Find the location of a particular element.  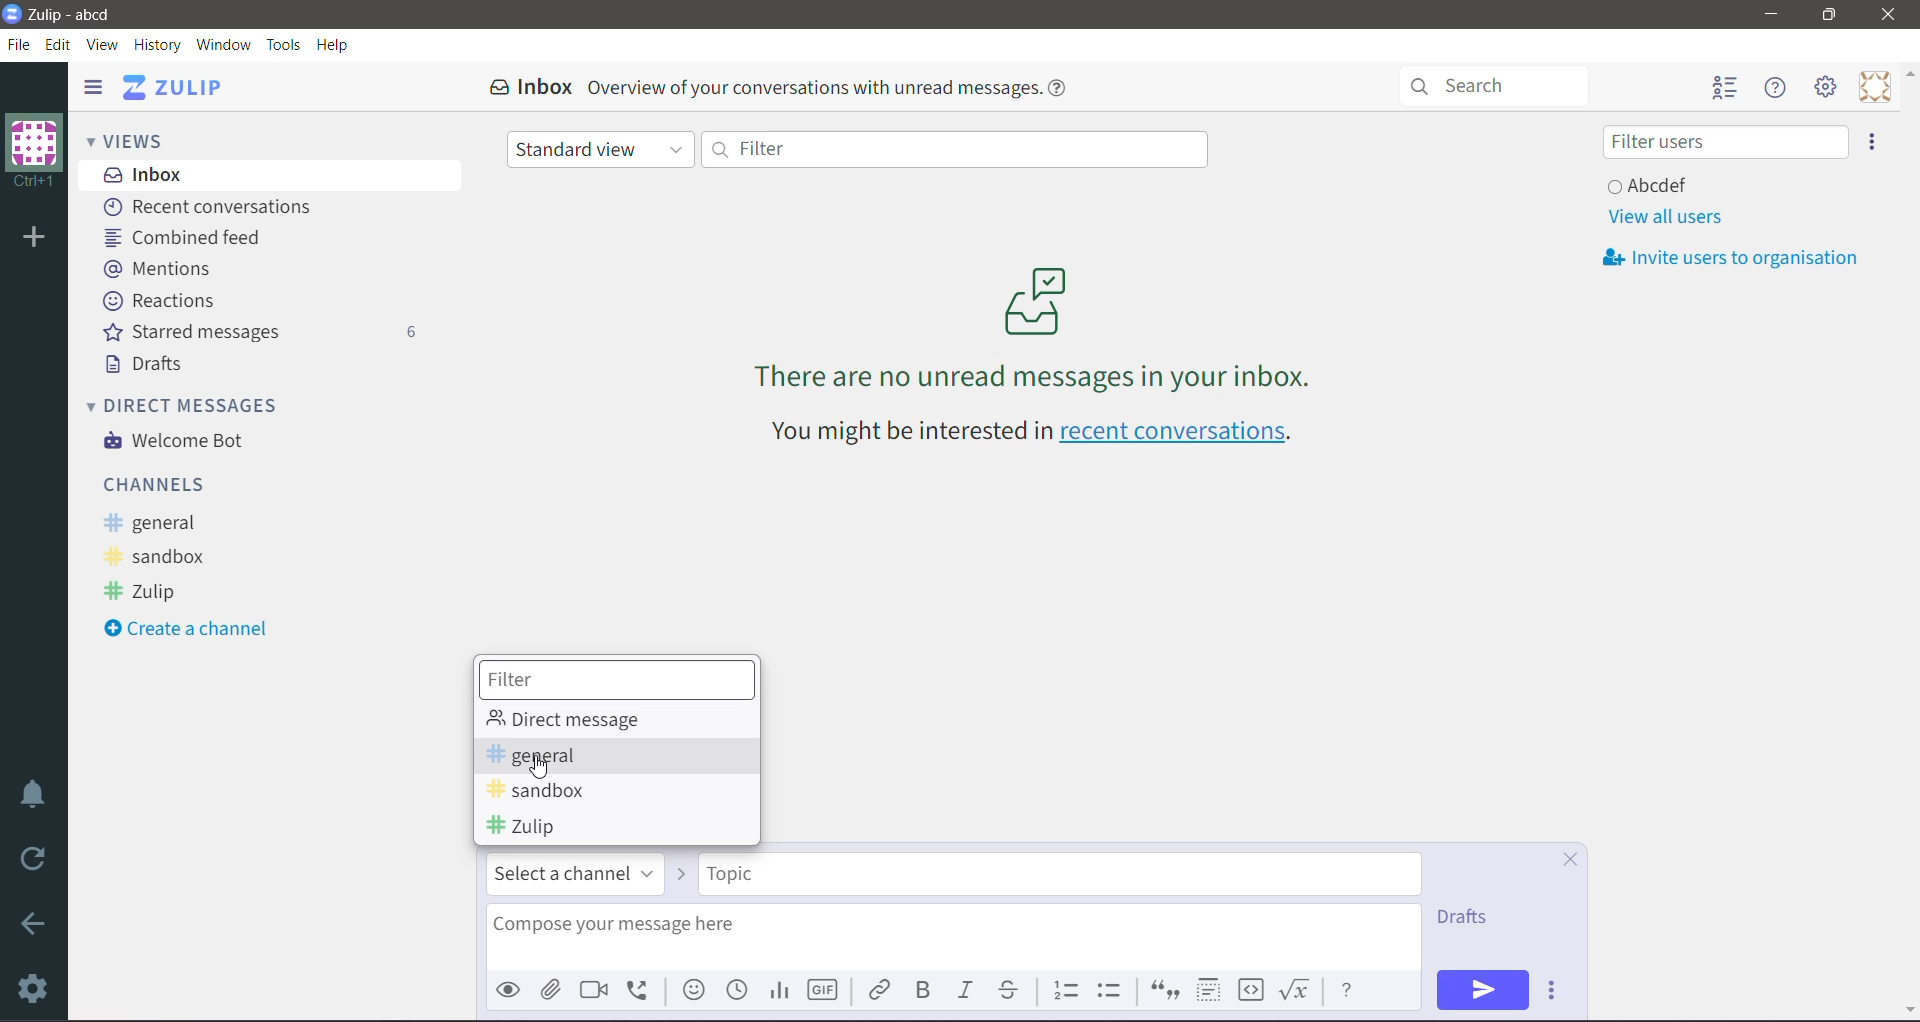

Settings is located at coordinates (35, 988).